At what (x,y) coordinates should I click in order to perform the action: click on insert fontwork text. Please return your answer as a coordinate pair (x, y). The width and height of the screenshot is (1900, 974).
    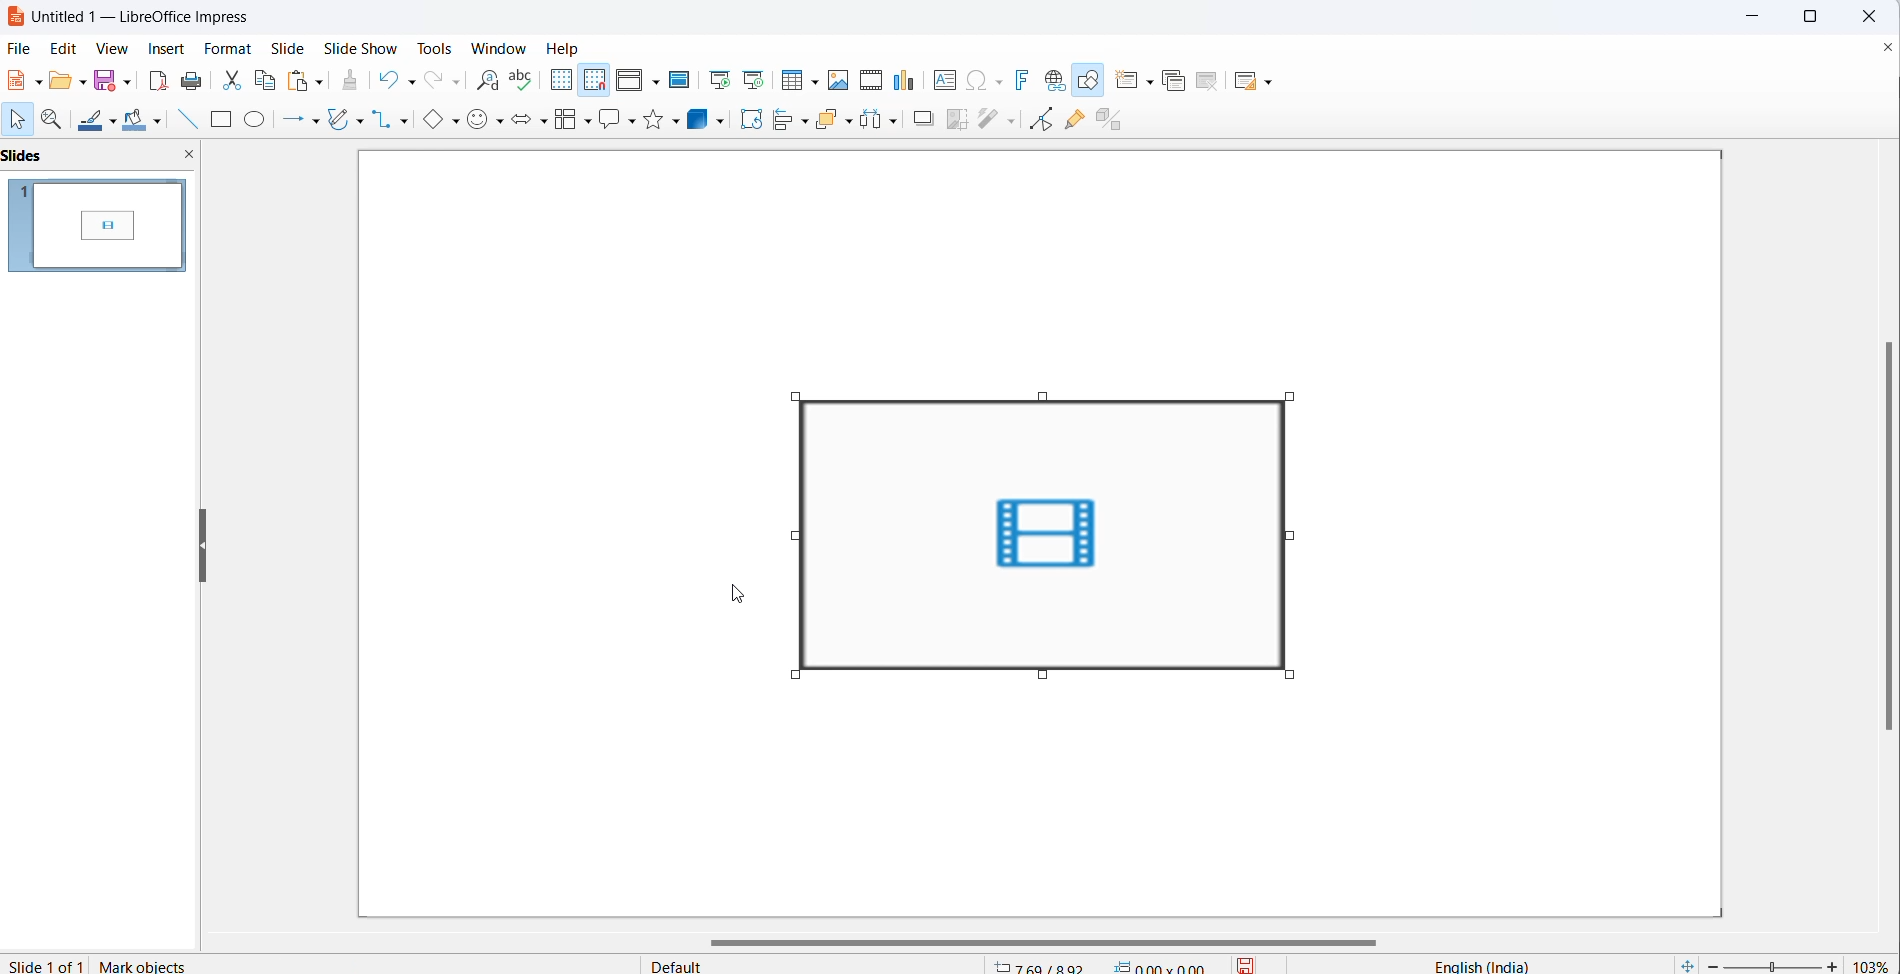
    Looking at the image, I should click on (1027, 81).